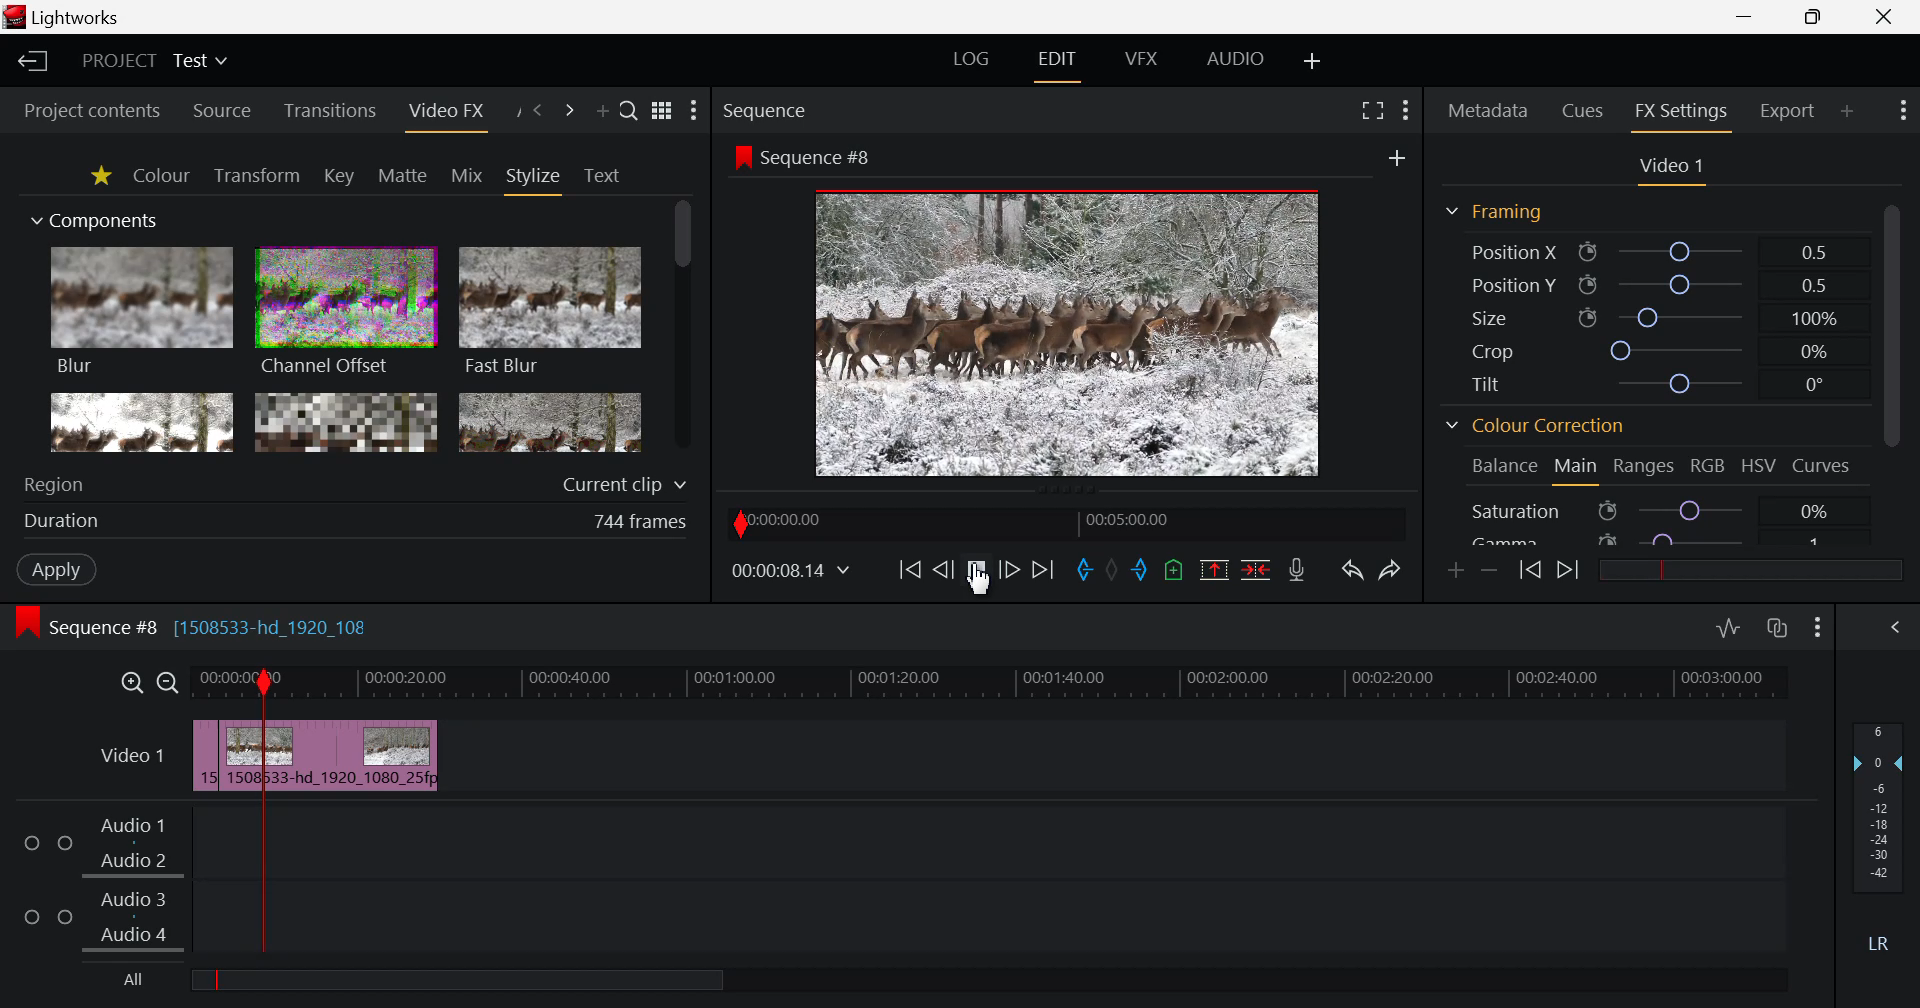 The width and height of the screenshot is (1920, 1008). I want to click on Gamma, so click(1663, 537).